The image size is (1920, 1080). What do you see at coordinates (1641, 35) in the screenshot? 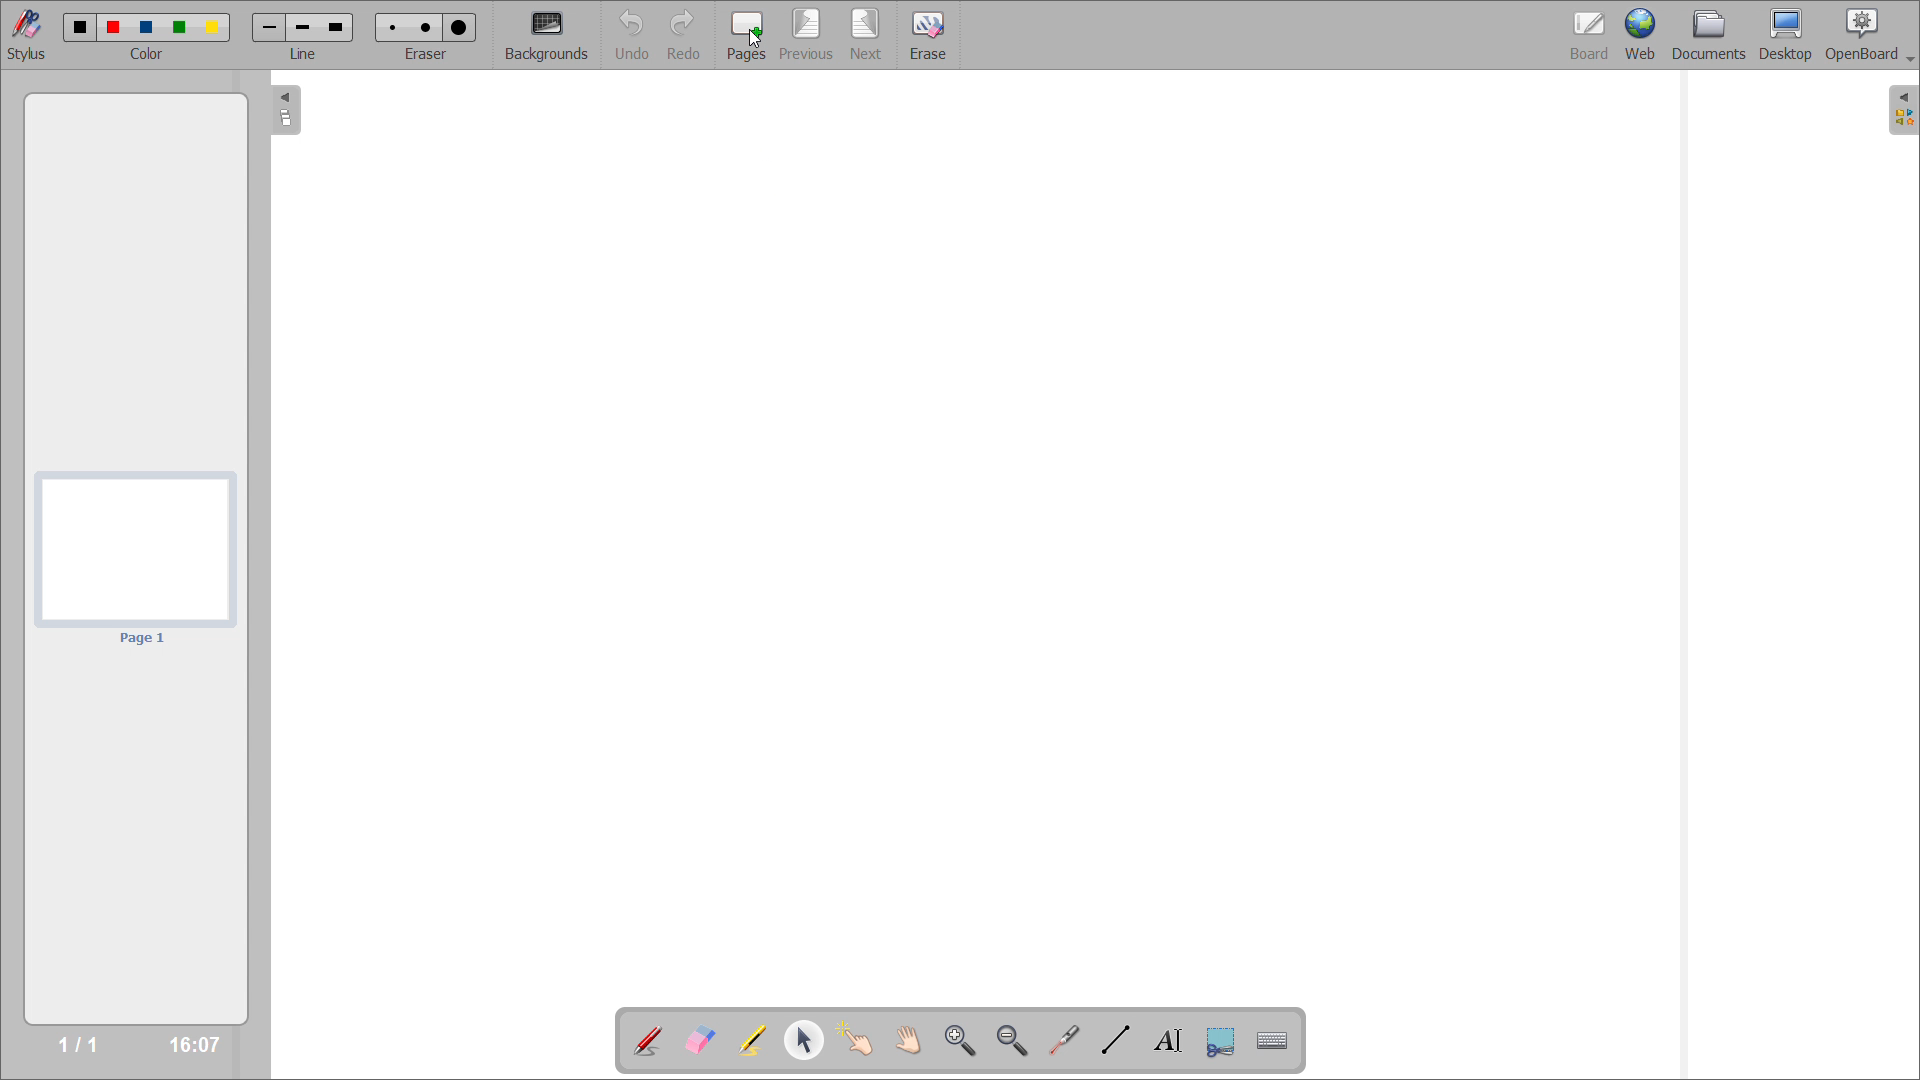
I see `web` at bounding box center [1641, 35].